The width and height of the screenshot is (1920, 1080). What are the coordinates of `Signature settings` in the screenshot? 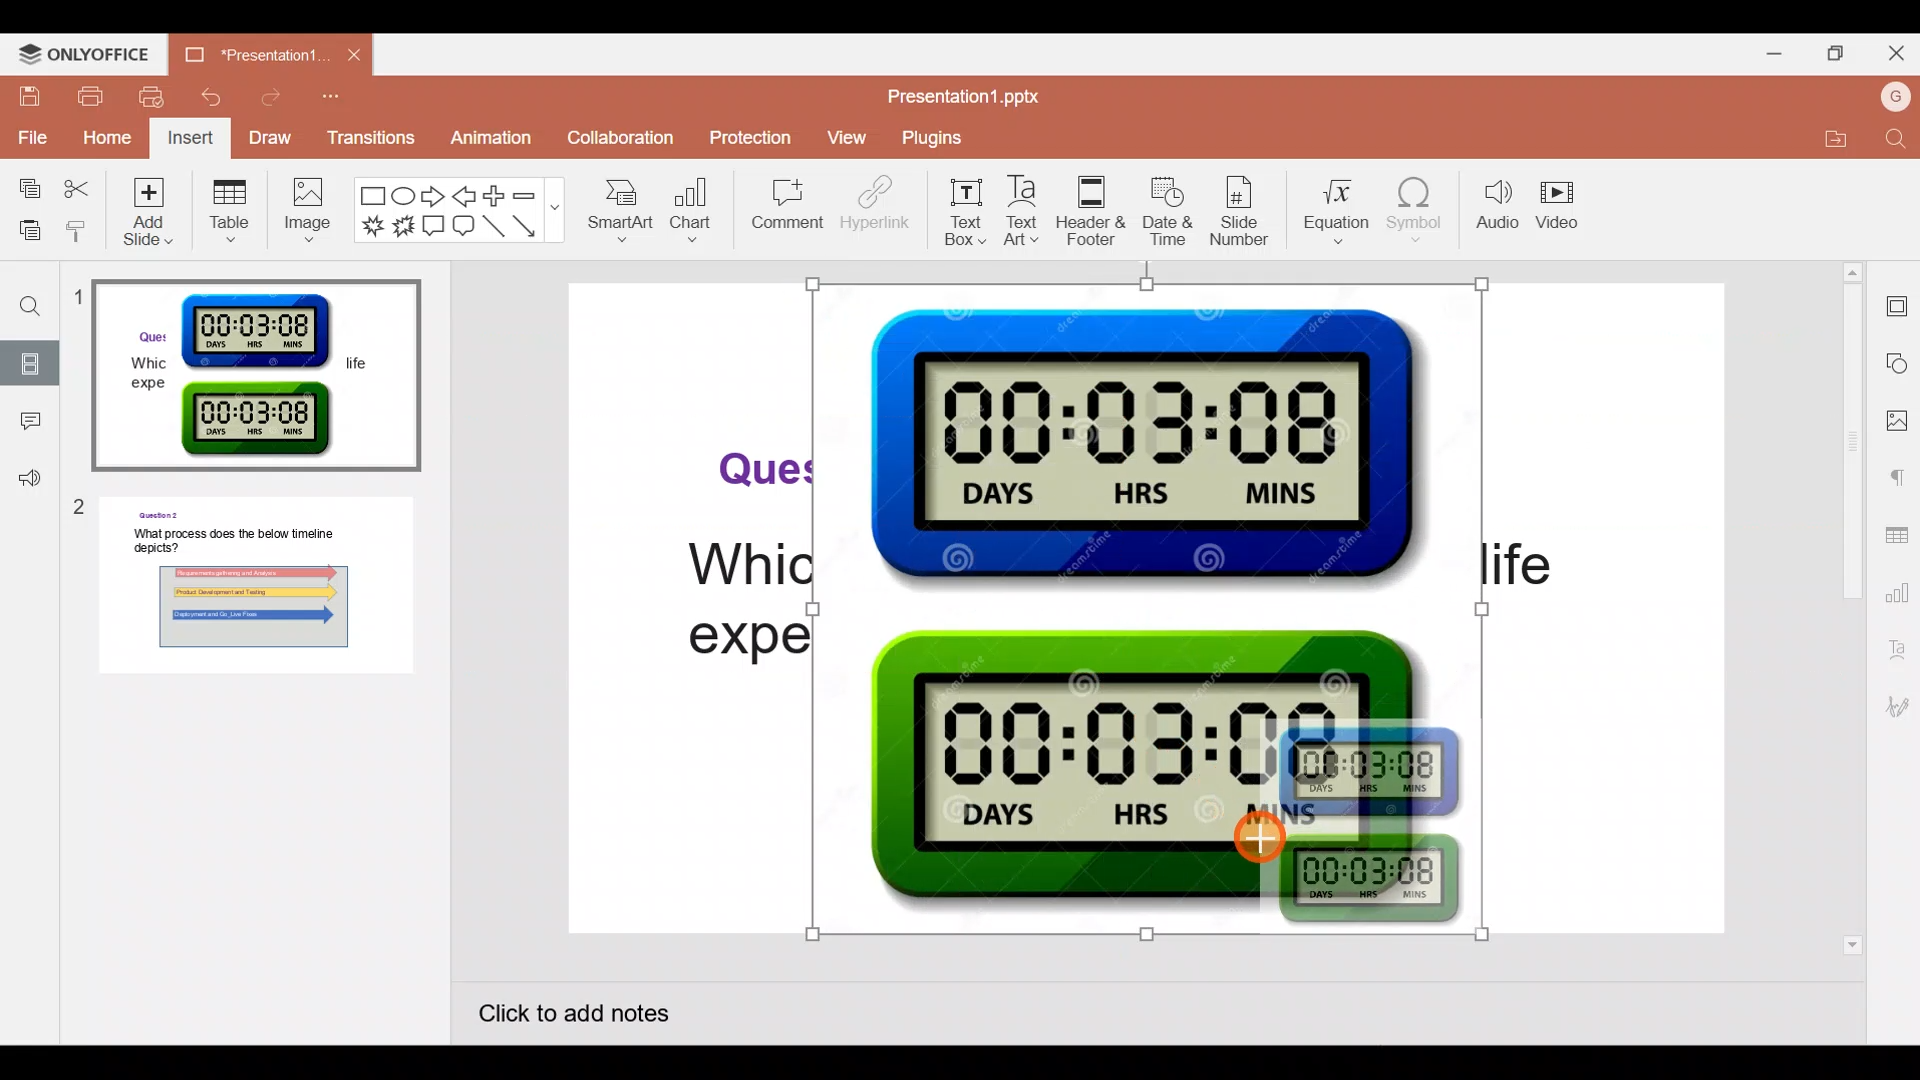 It's located at (1898, 707).